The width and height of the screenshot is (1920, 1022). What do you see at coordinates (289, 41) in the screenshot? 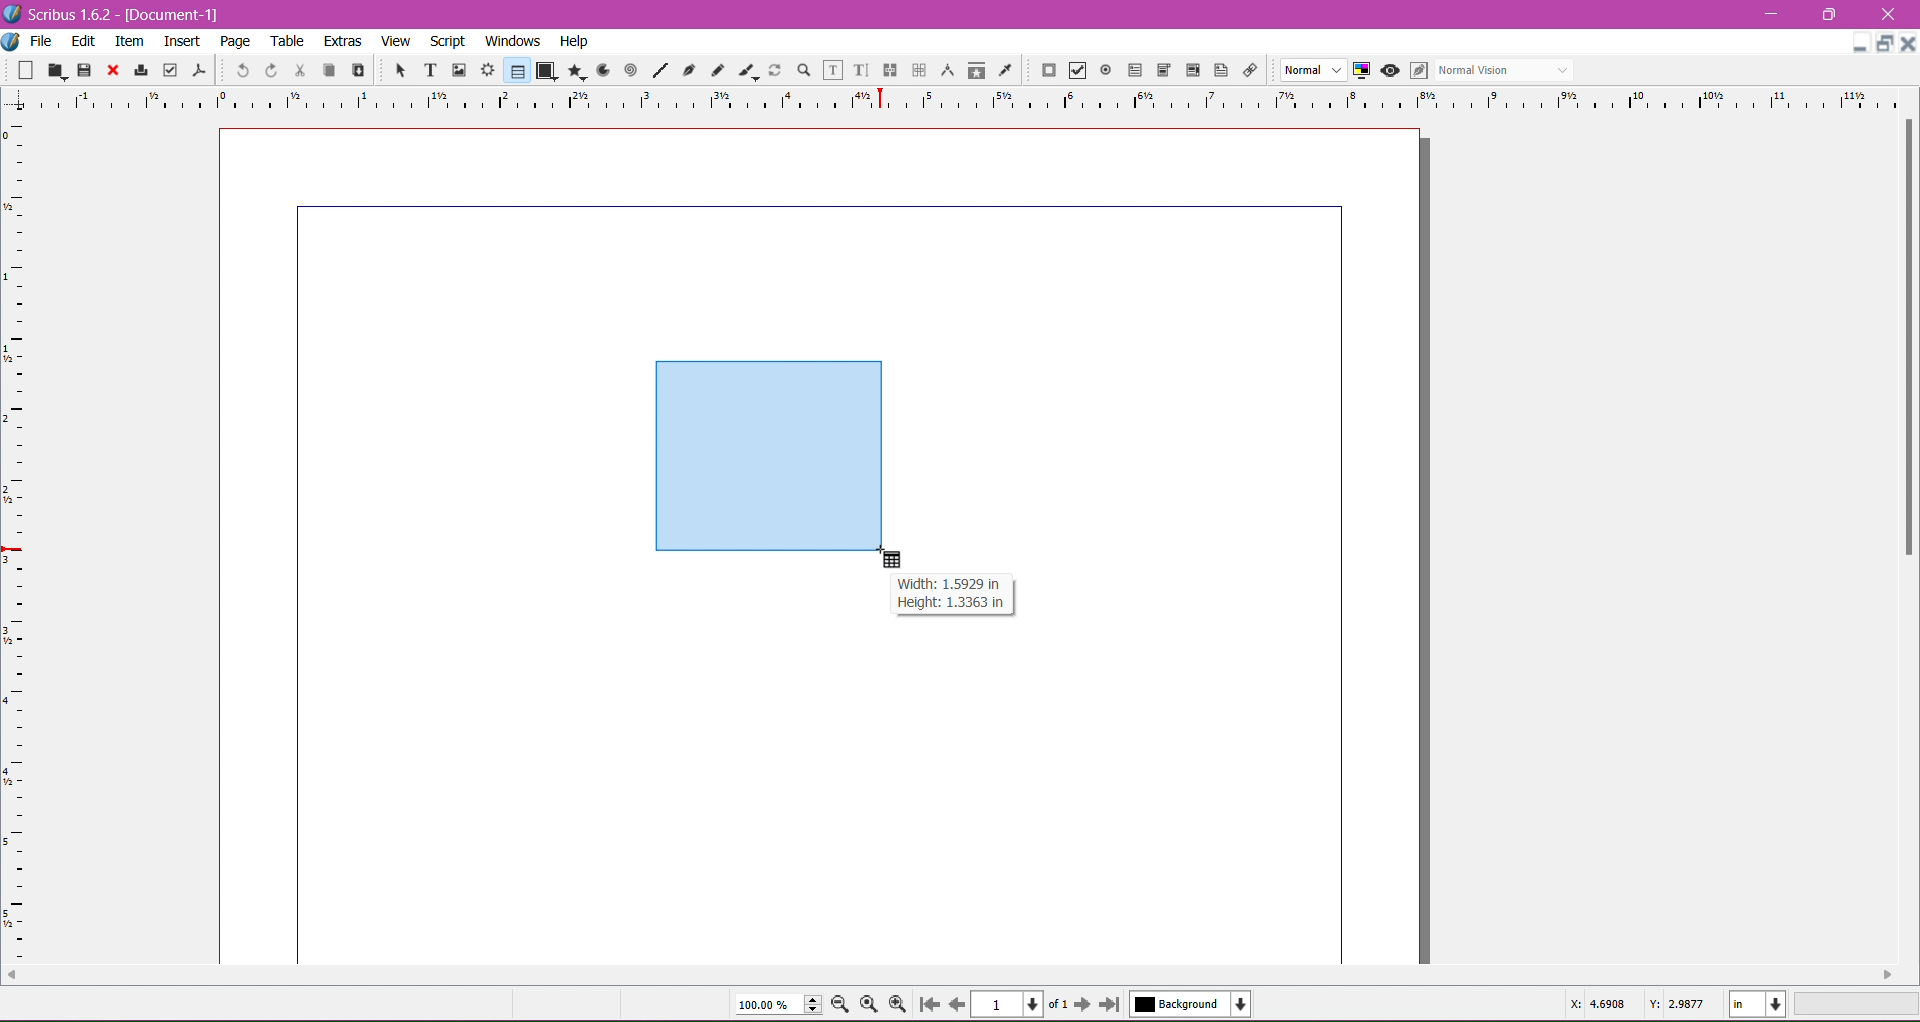
I see `Table` at bounding box center [289, 41].